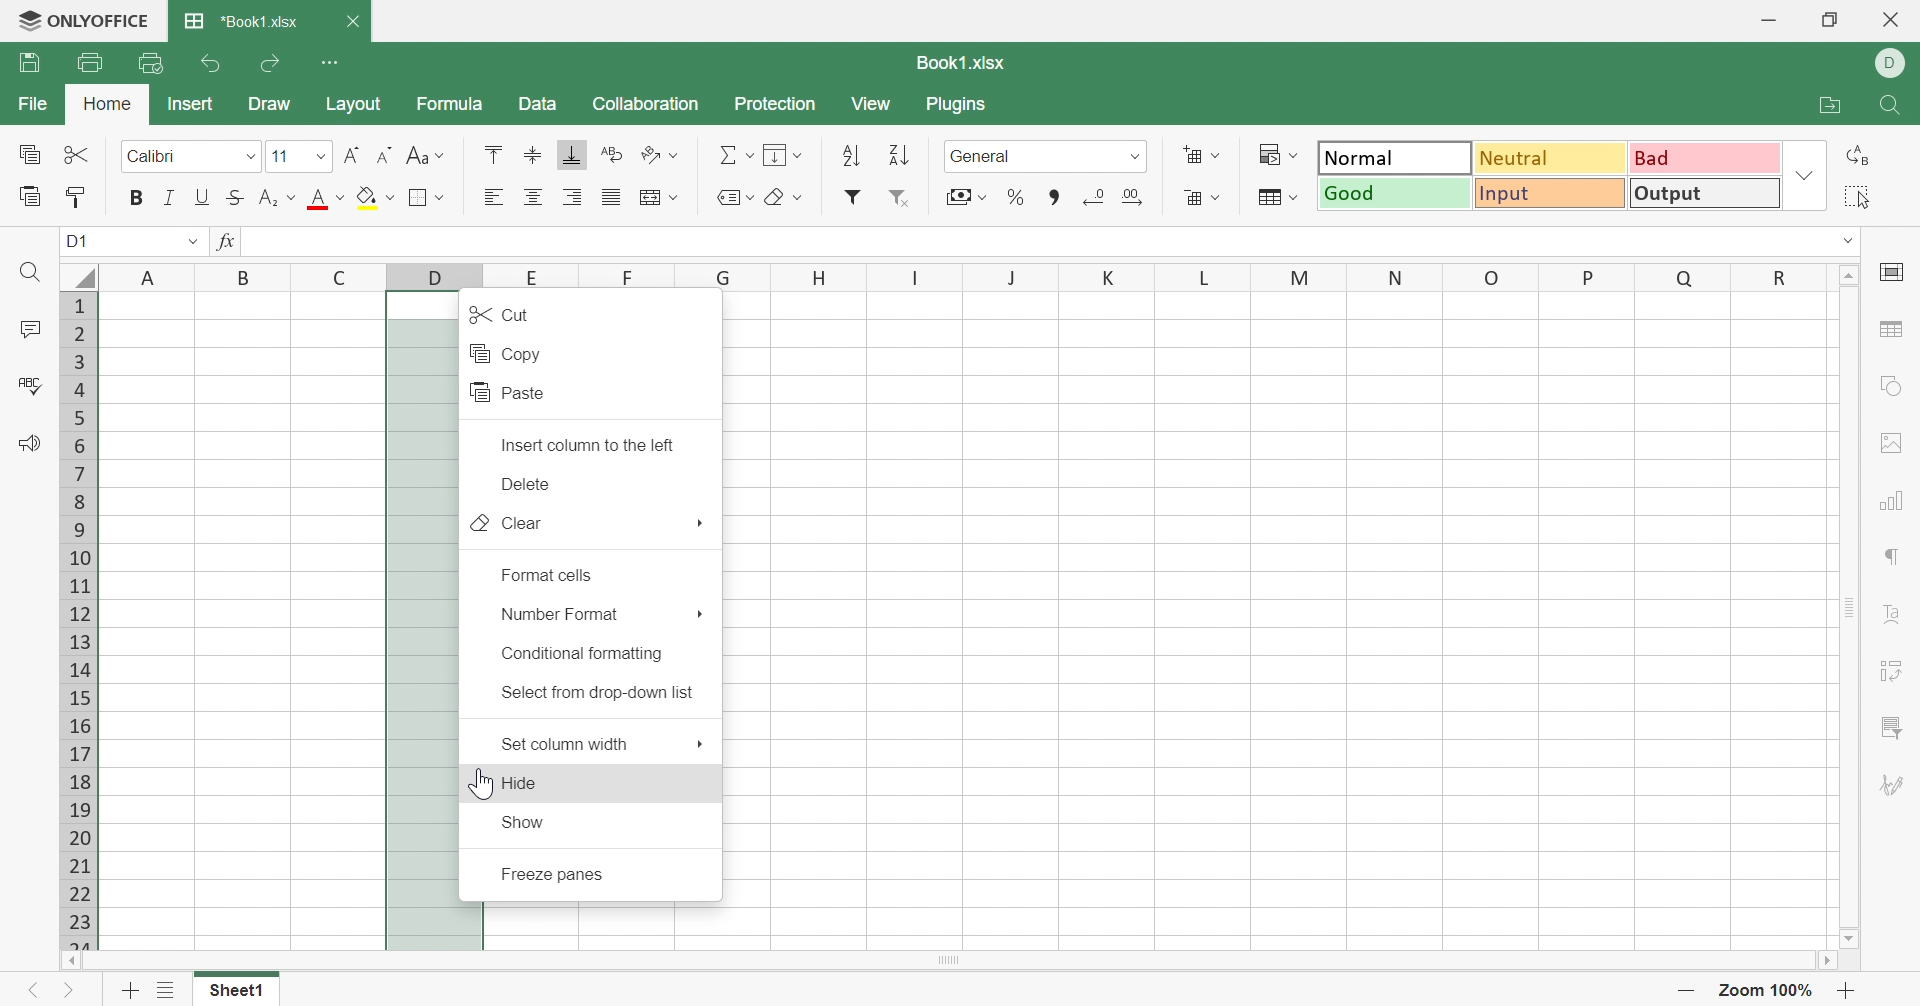 The height and width of the screenshot is (1006, 1920). Describe the element at coordinates (1270, 200) in the screenshot. I see `Format as table template` at that location.